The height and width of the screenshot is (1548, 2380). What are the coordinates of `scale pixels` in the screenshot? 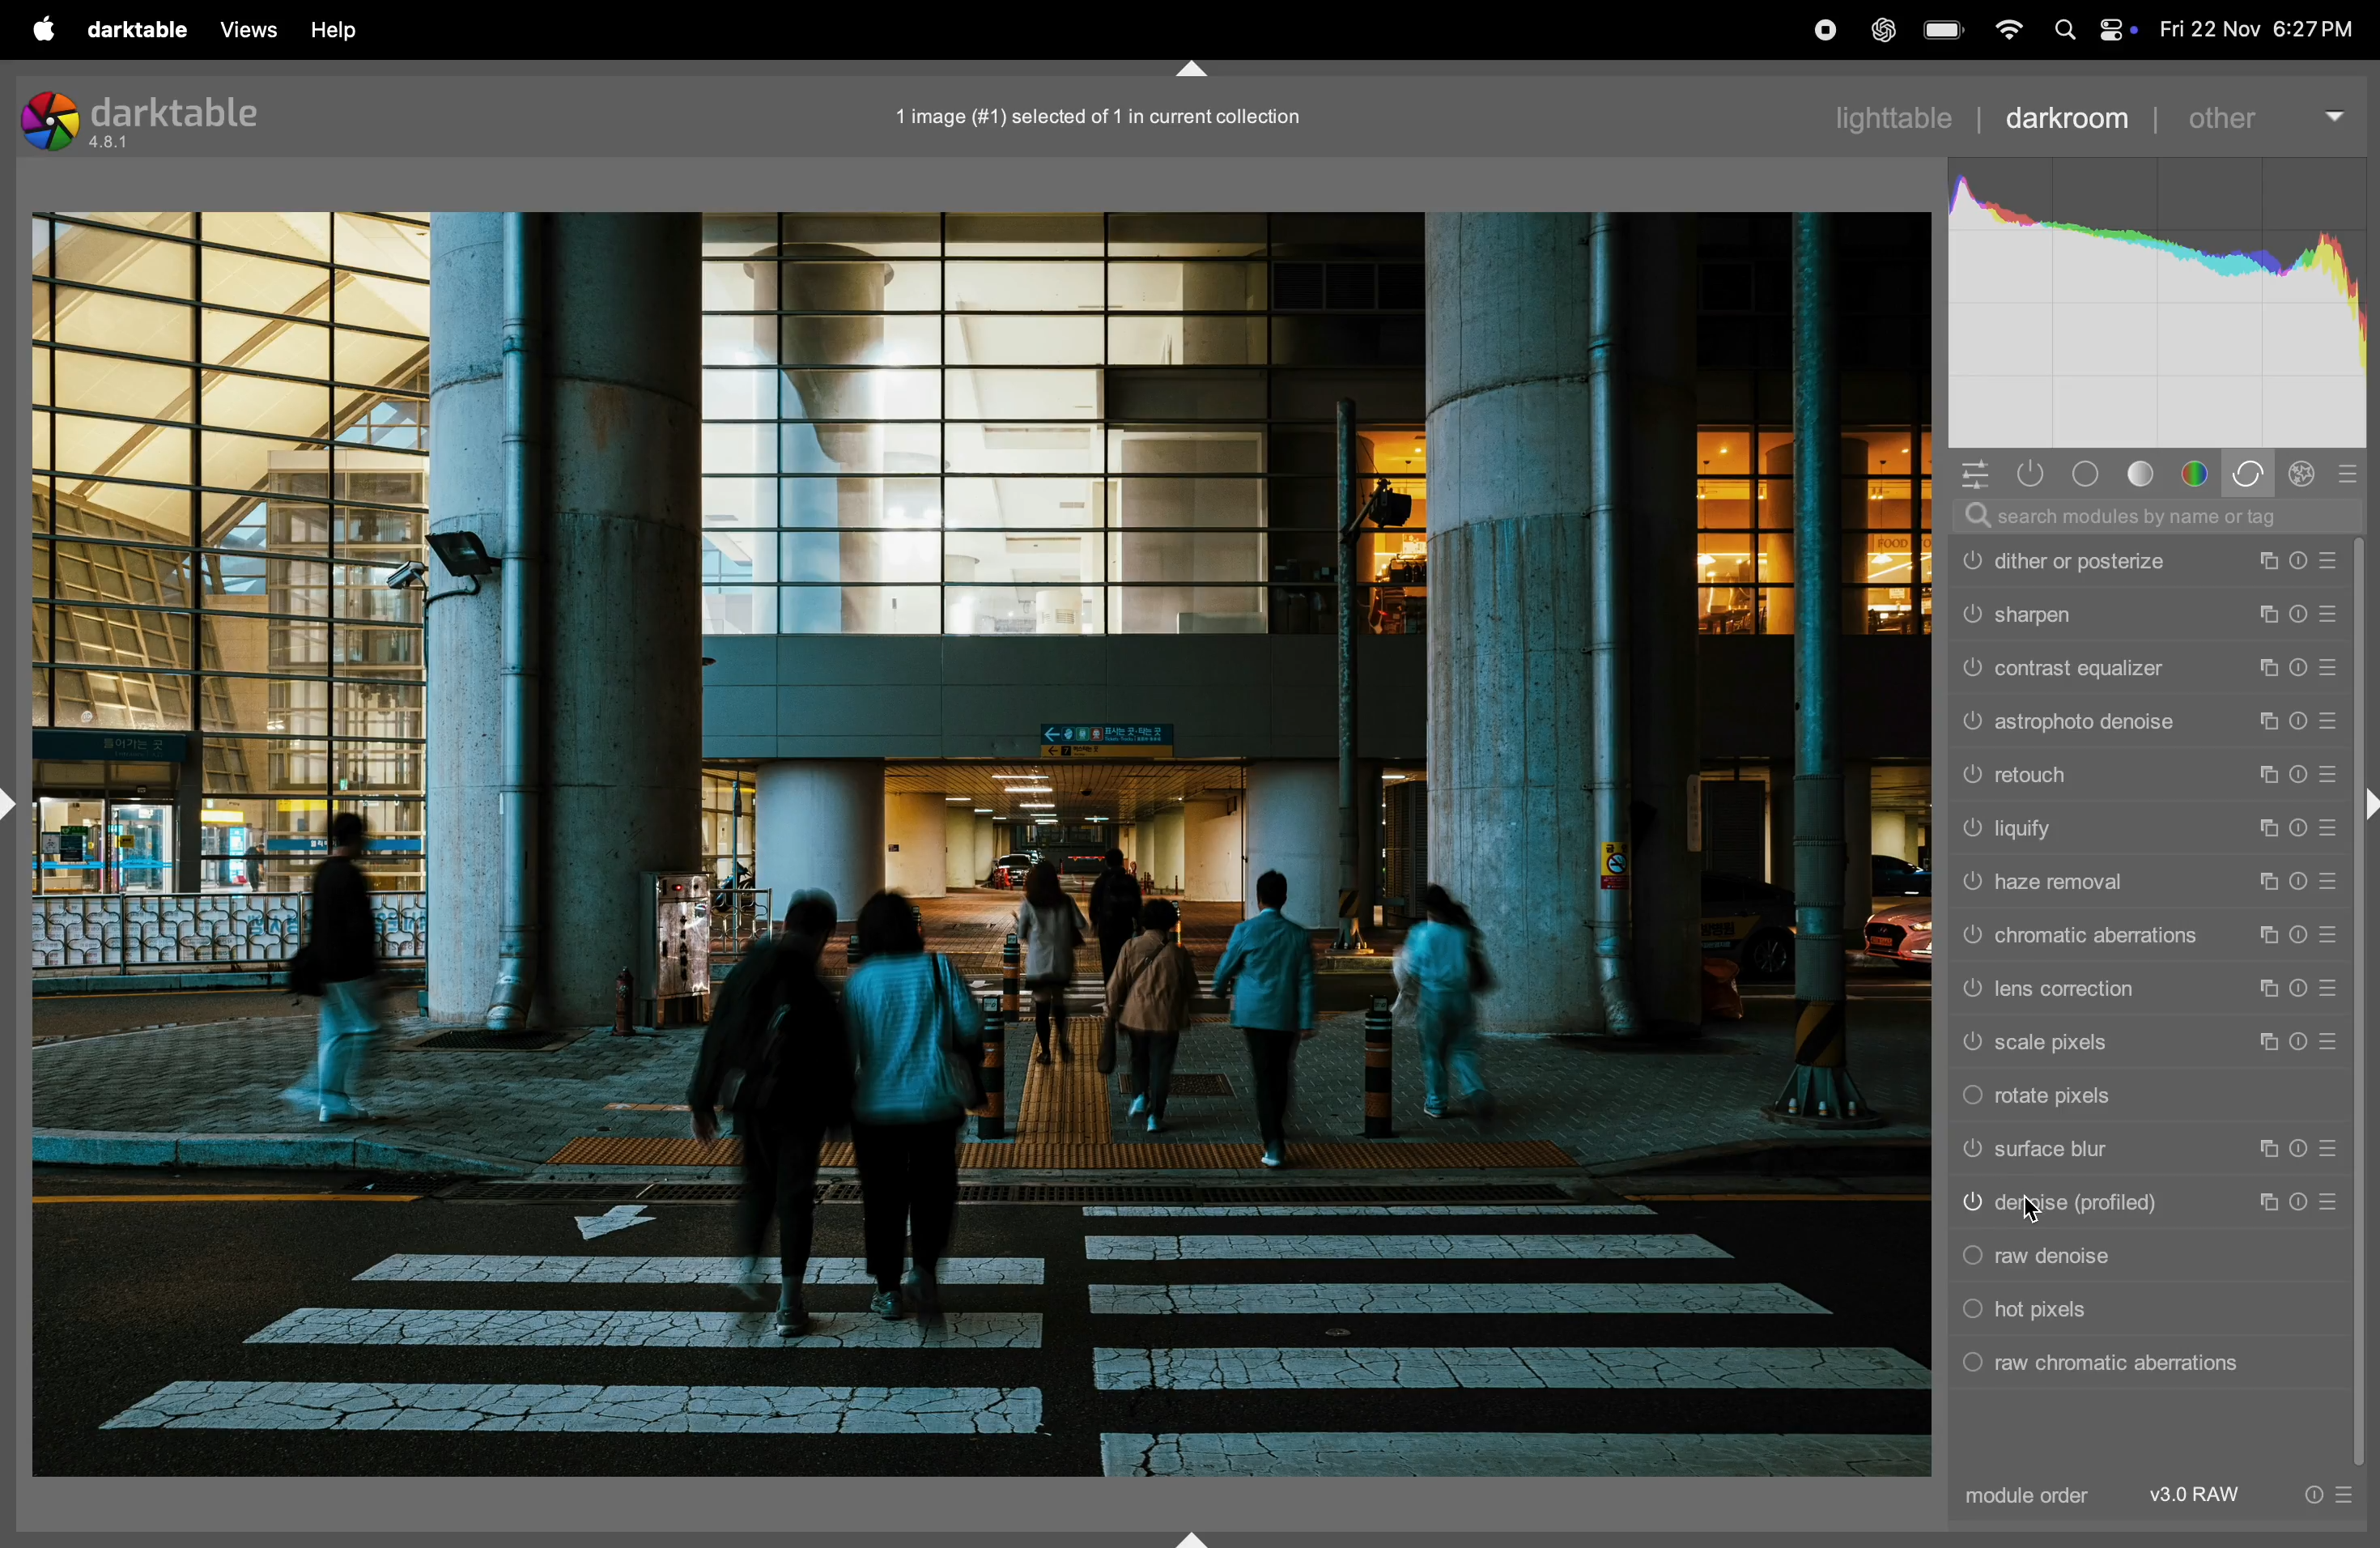 It's located at (2144, 1043).